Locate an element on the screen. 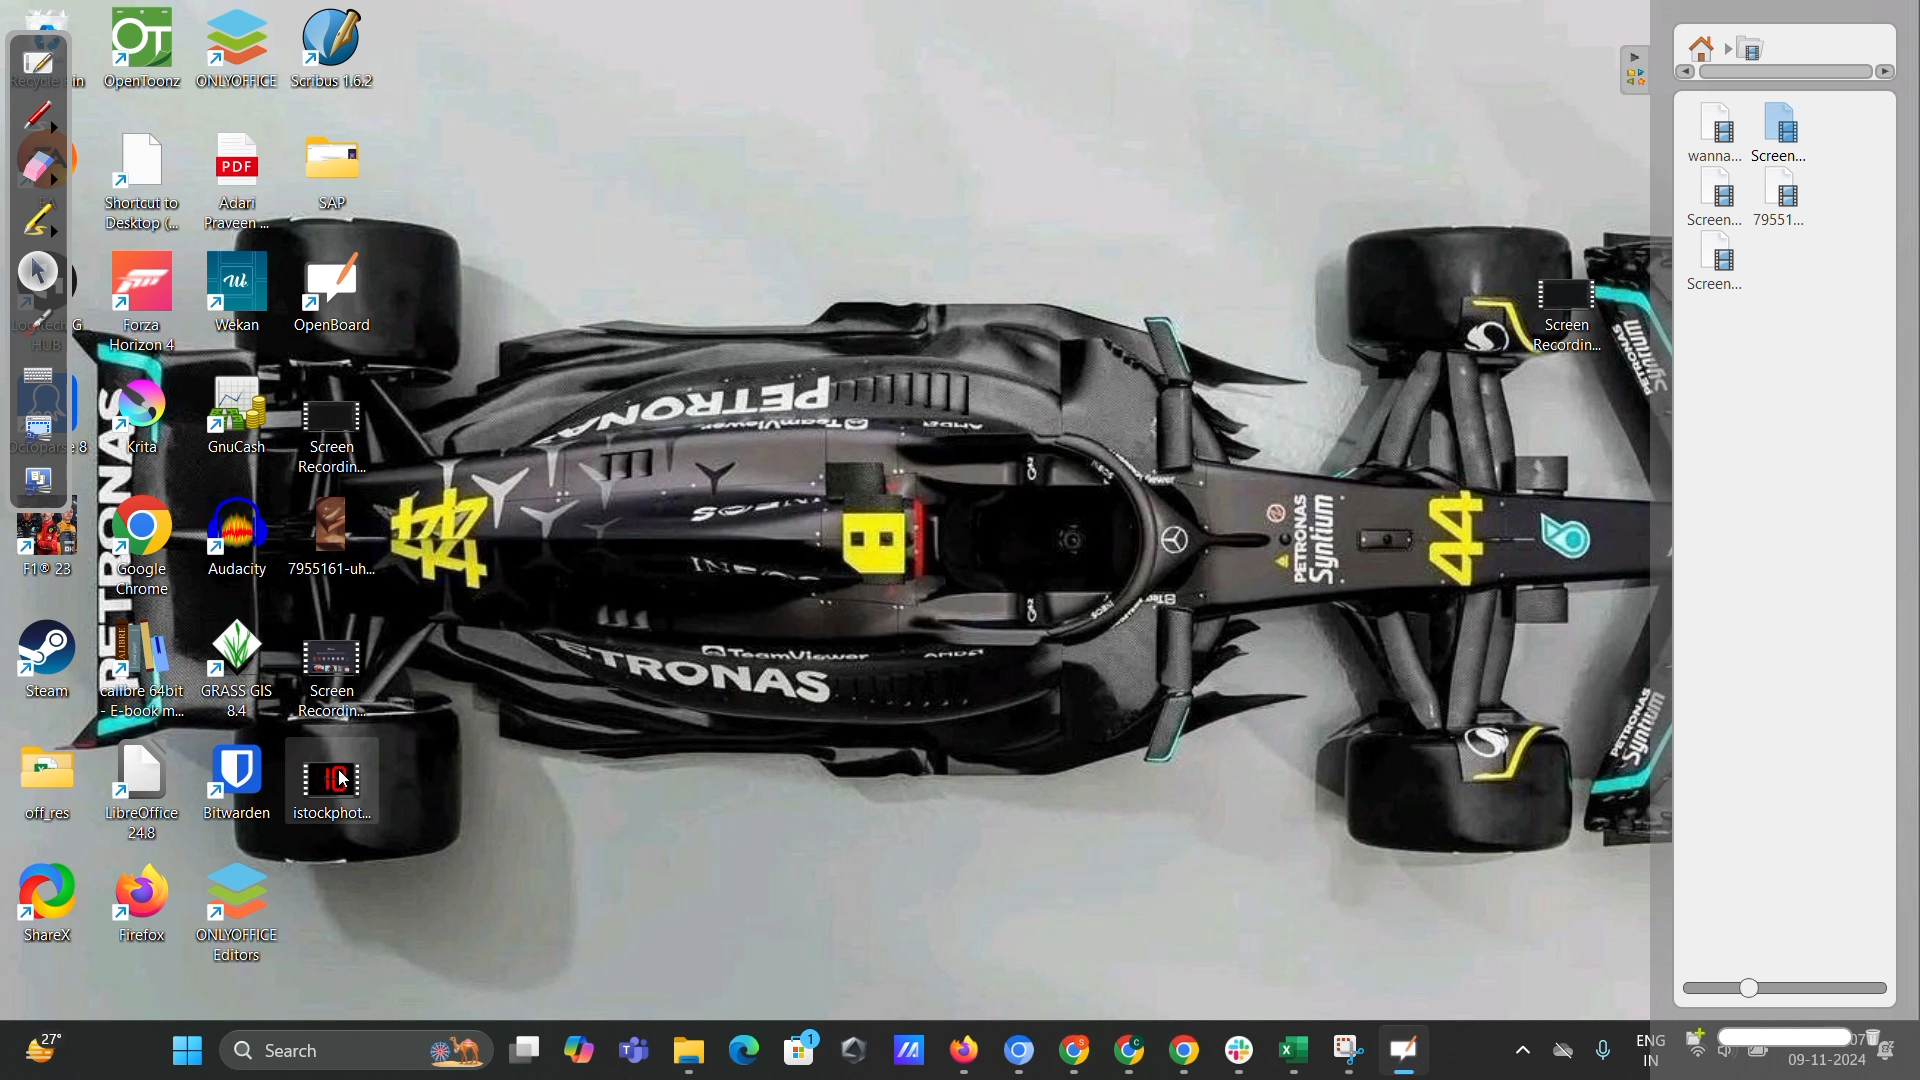 This screenshot has width=1920, height=1080. F1®23 is located at coordinates (47, 546).